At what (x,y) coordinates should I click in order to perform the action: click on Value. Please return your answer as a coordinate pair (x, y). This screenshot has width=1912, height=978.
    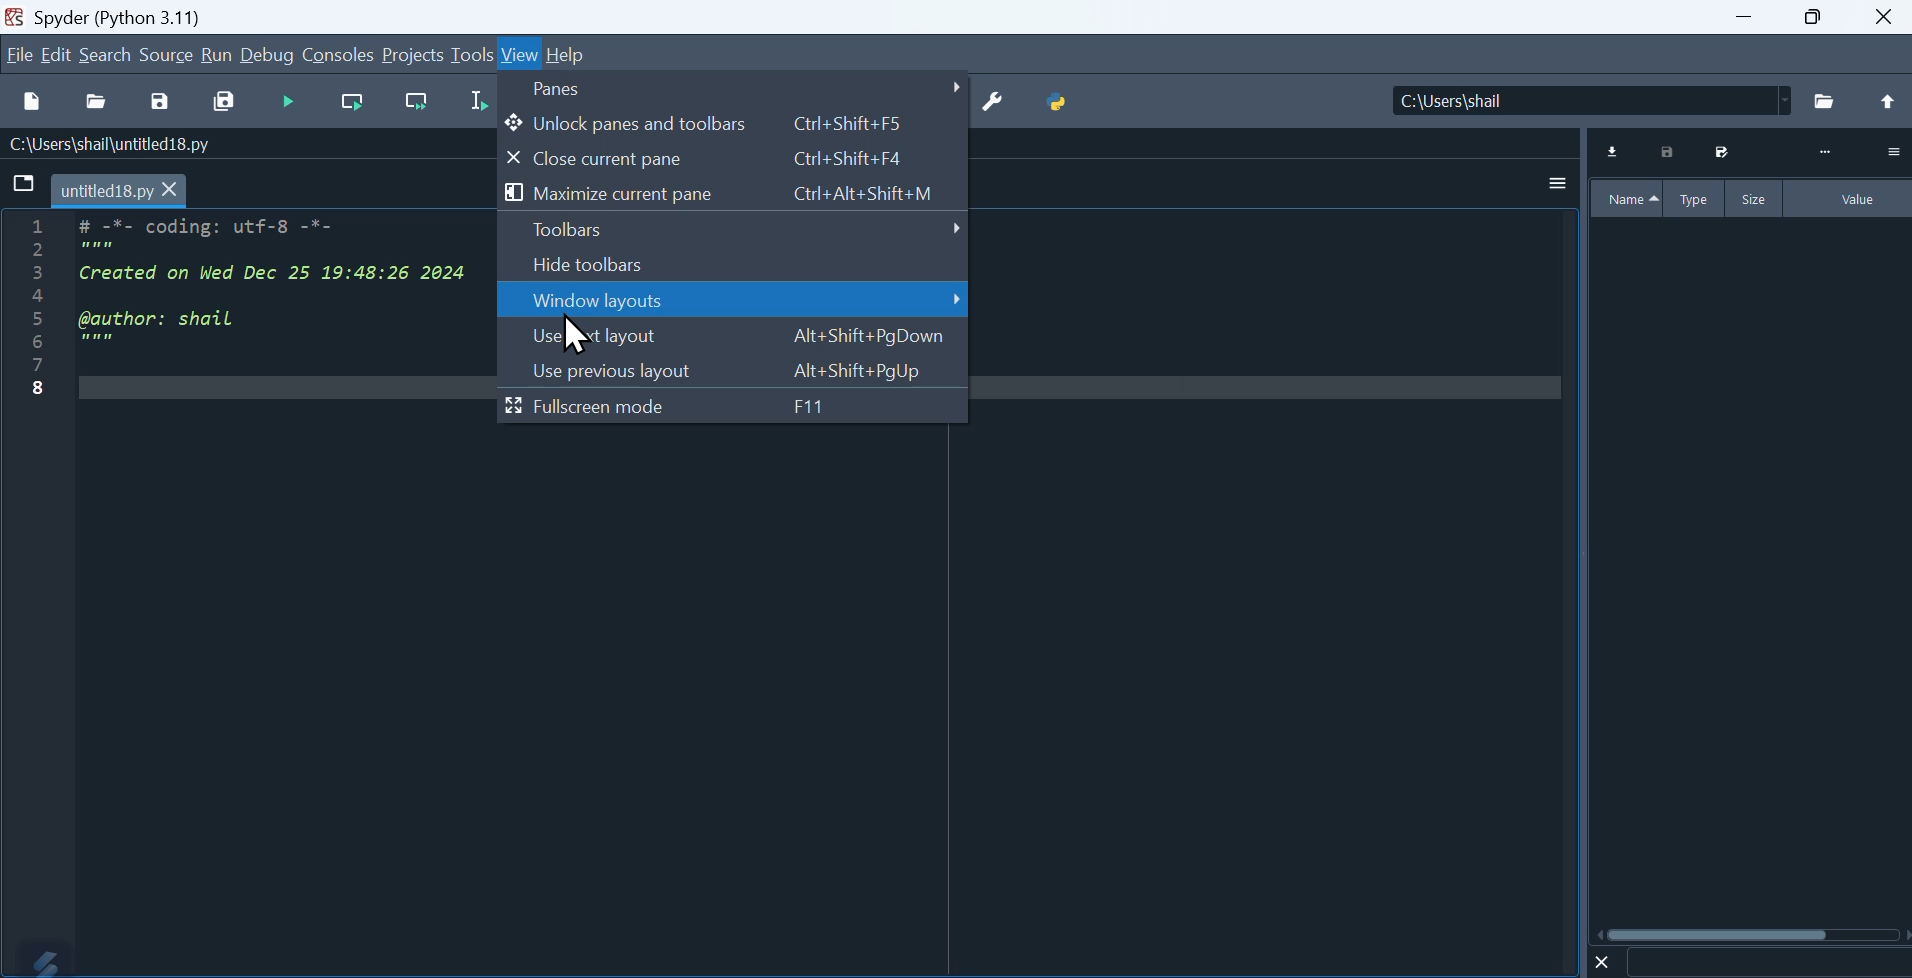
    Looking at the image, I should click on (1850, 199).